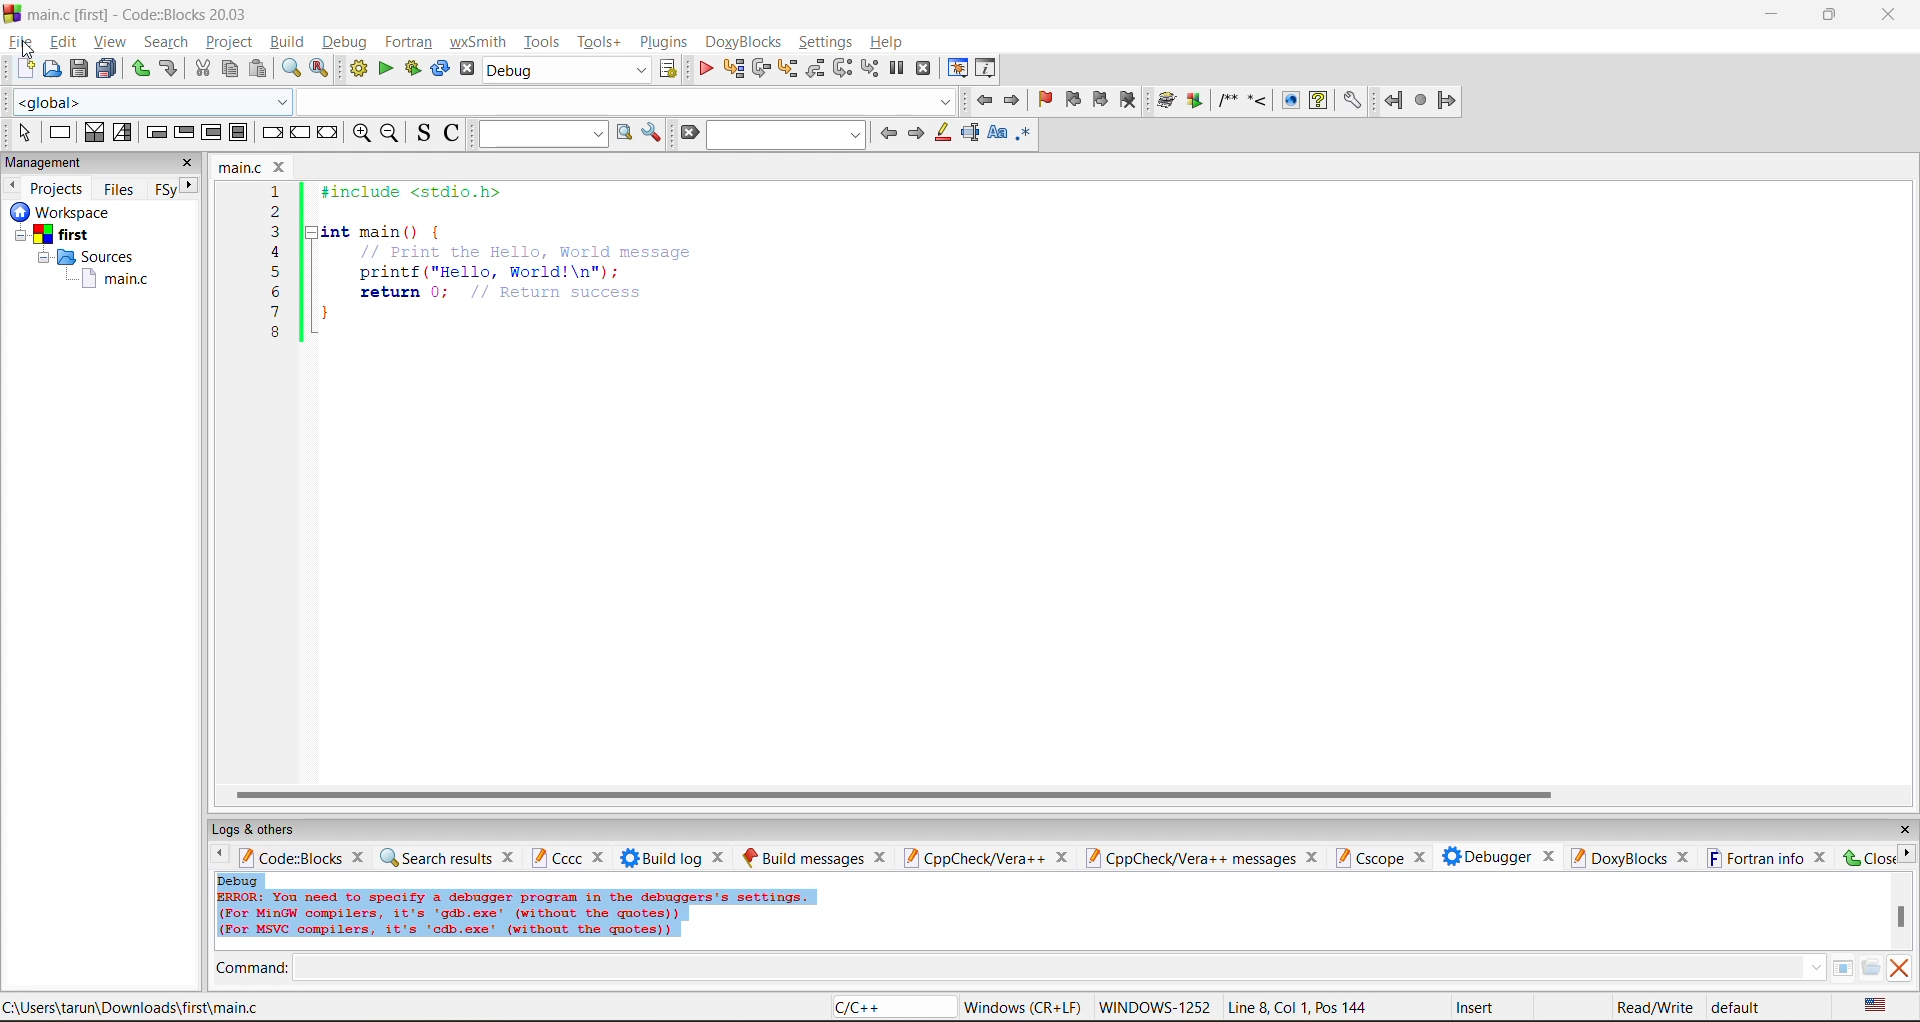  What do you see at coordinates (166, 41) in the screenshot?
I see `search` at bounding box center [166, 41].